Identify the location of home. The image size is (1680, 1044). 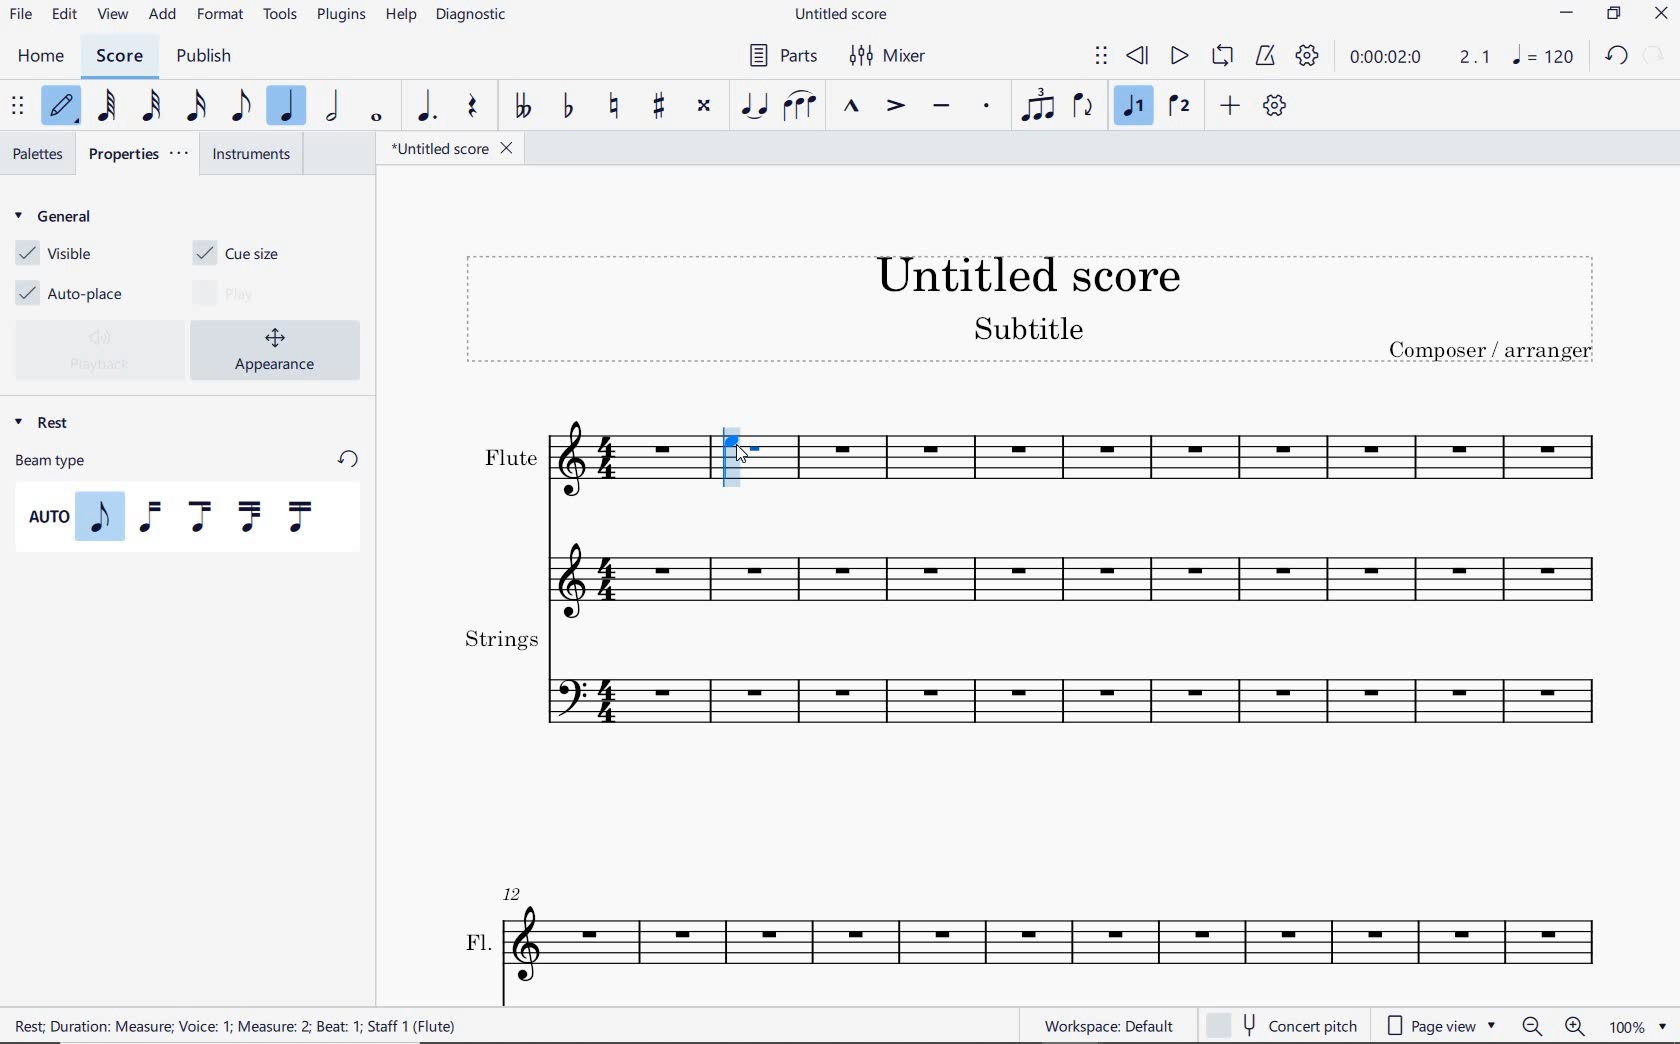
(42, 57).